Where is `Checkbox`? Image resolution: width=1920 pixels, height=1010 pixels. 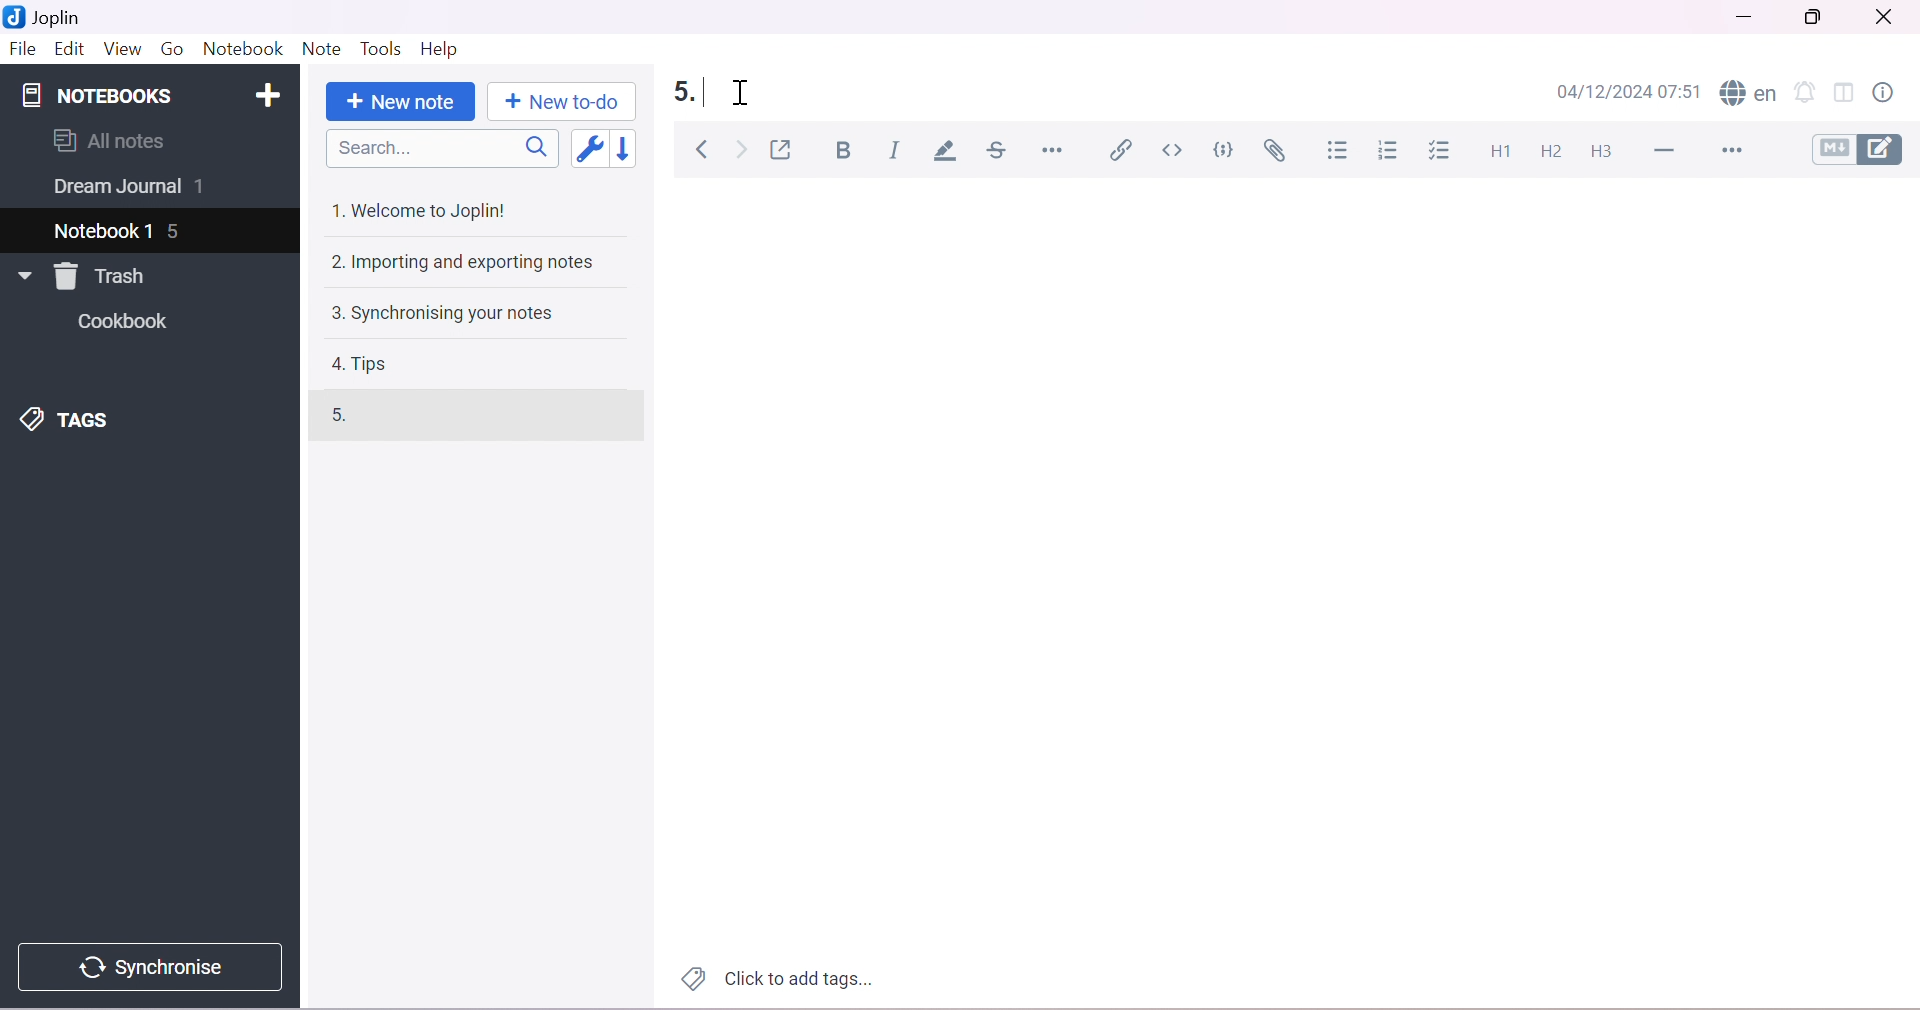
Checkbox is located at coordinates (1444, 151).